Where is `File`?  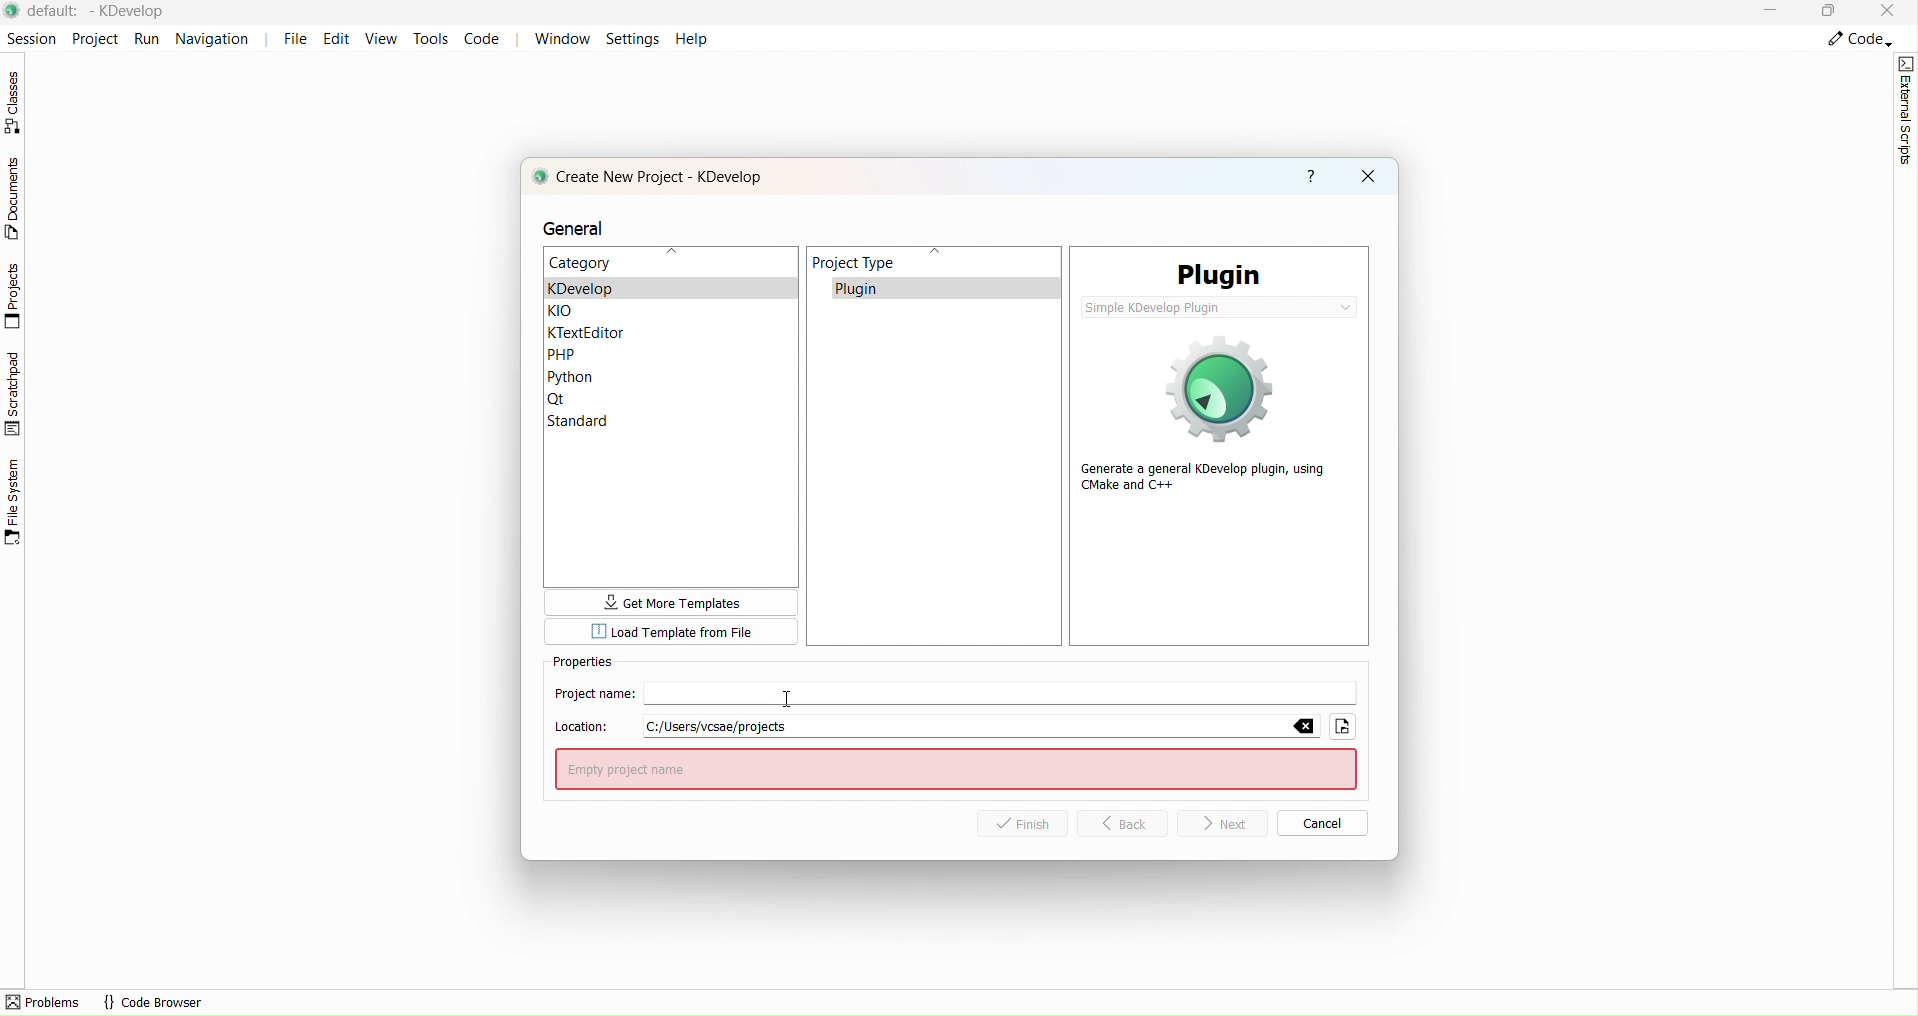 File is located at coordinates (295, 39).